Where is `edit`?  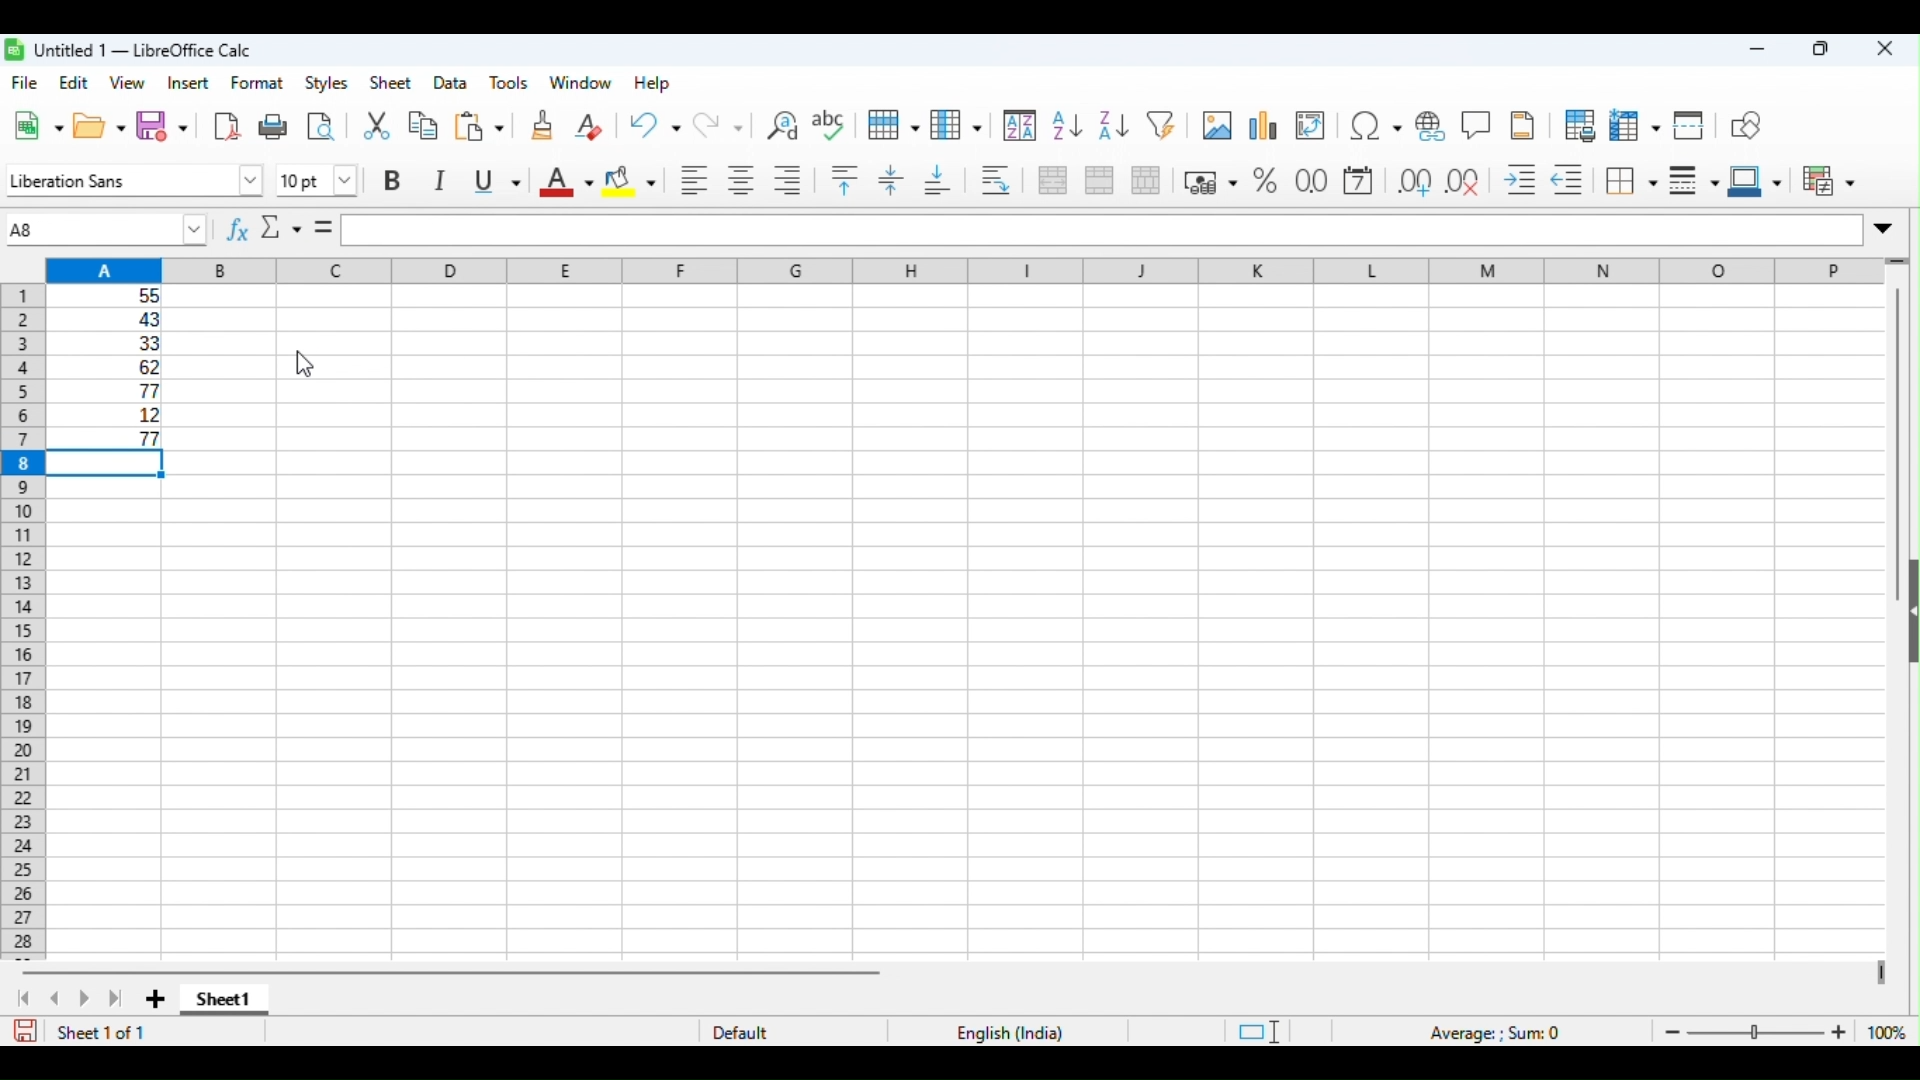 edit is located at coordinates (73, 82).